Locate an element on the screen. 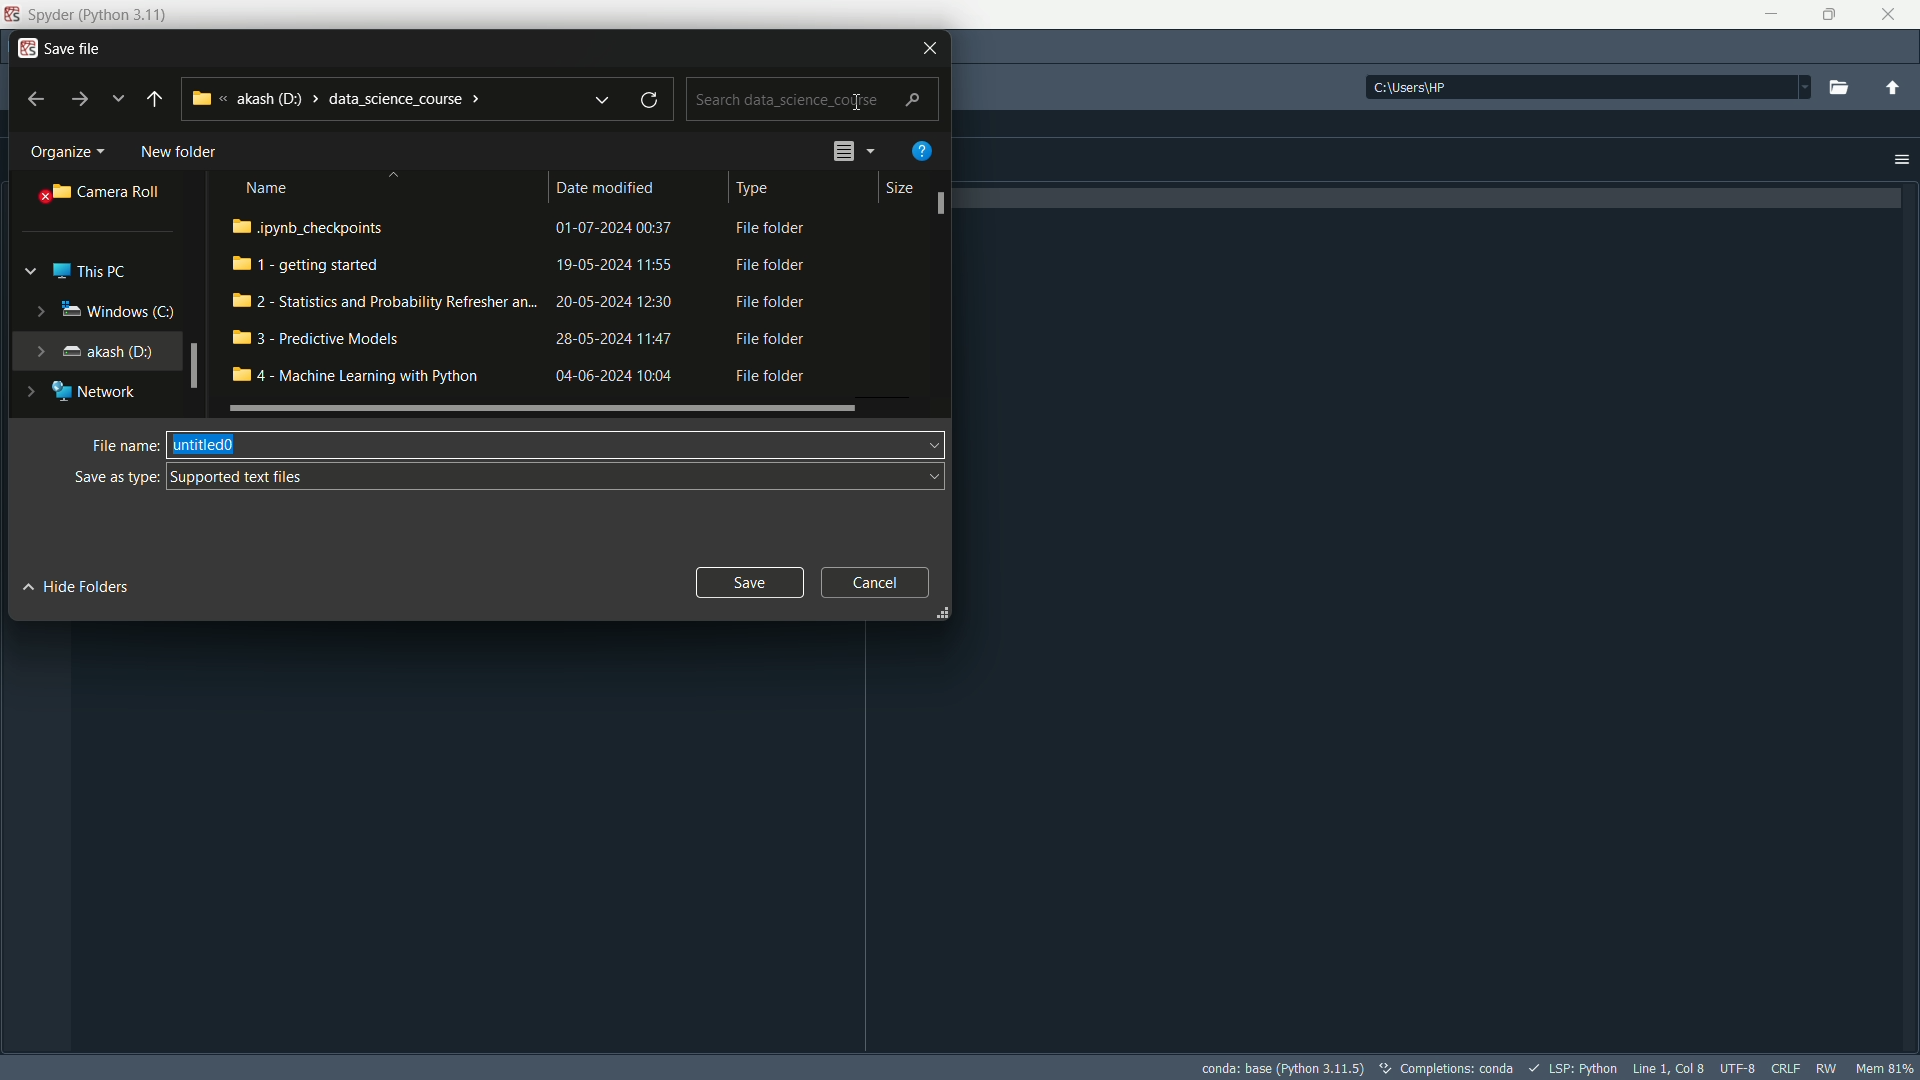  save file is located at coordinates (75, 48).